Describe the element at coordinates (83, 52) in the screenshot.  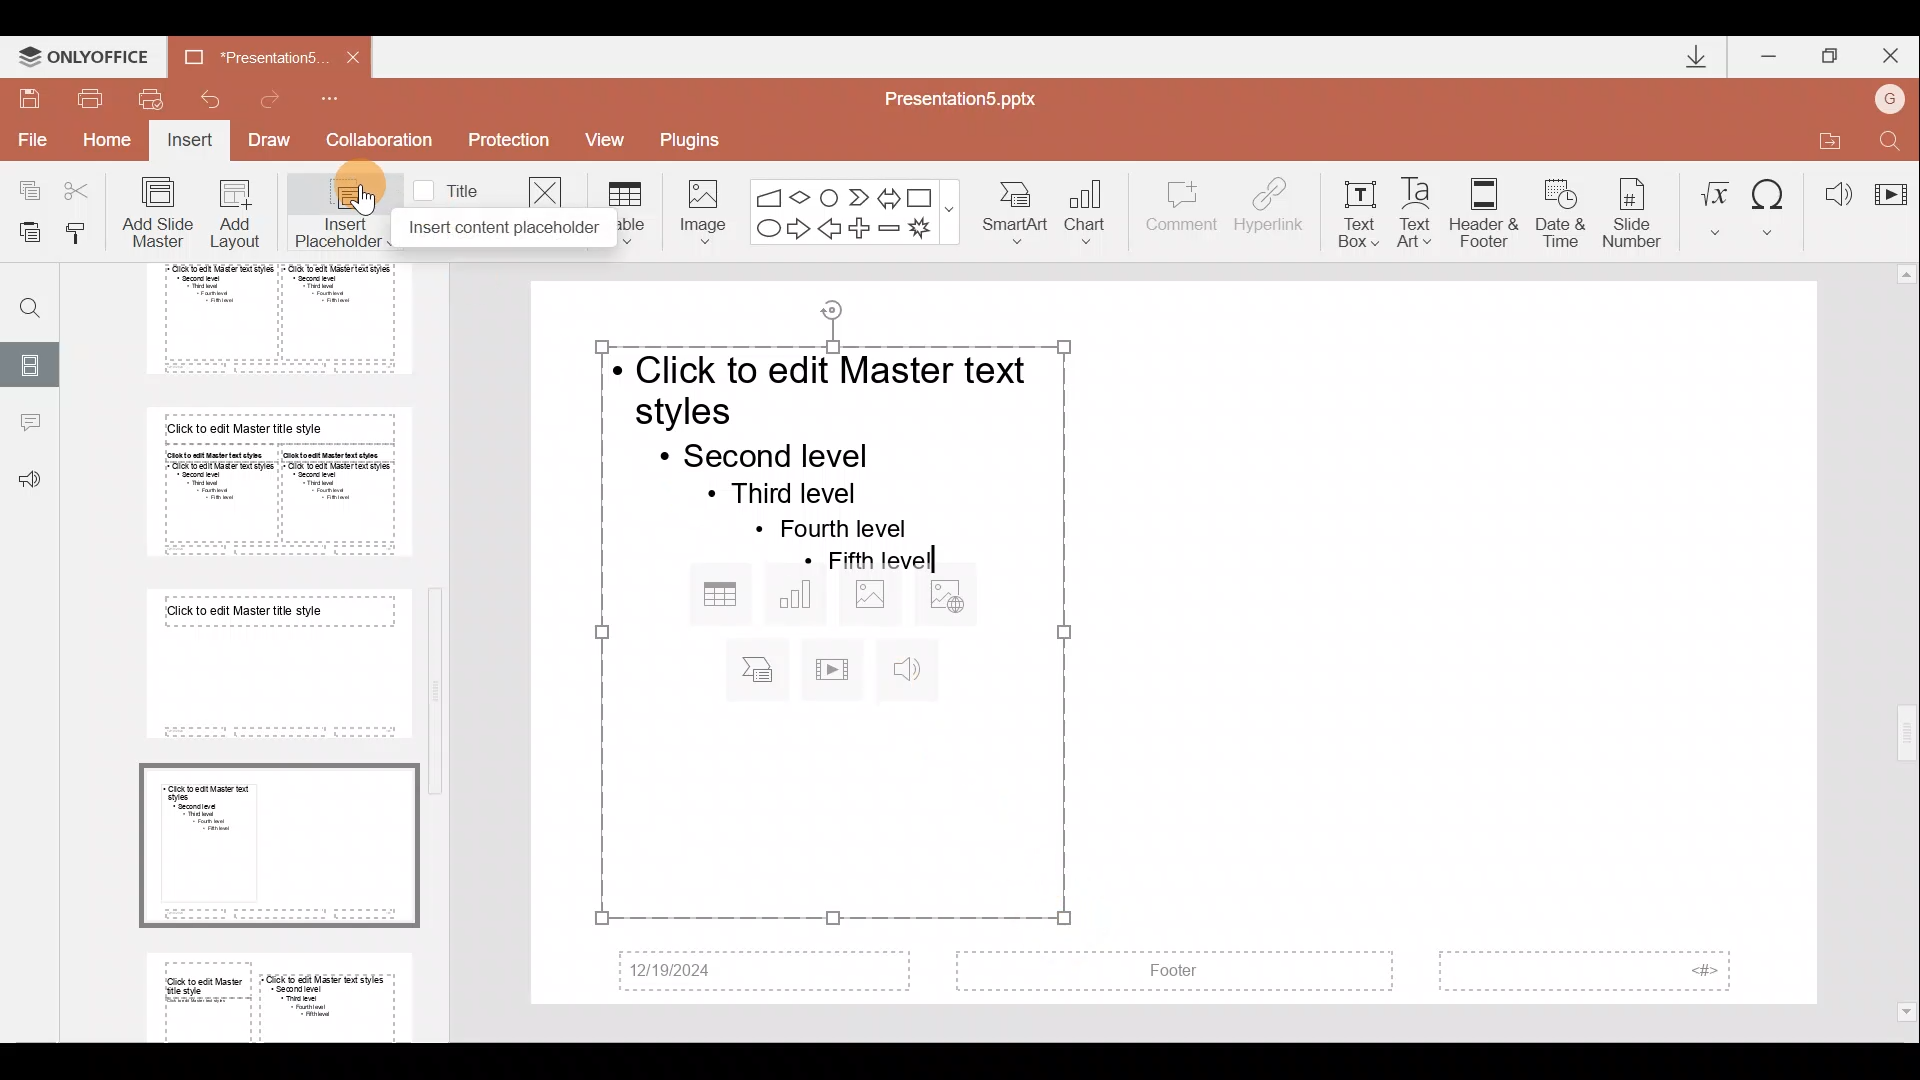
I see `ONLYOFFICE` at that location.